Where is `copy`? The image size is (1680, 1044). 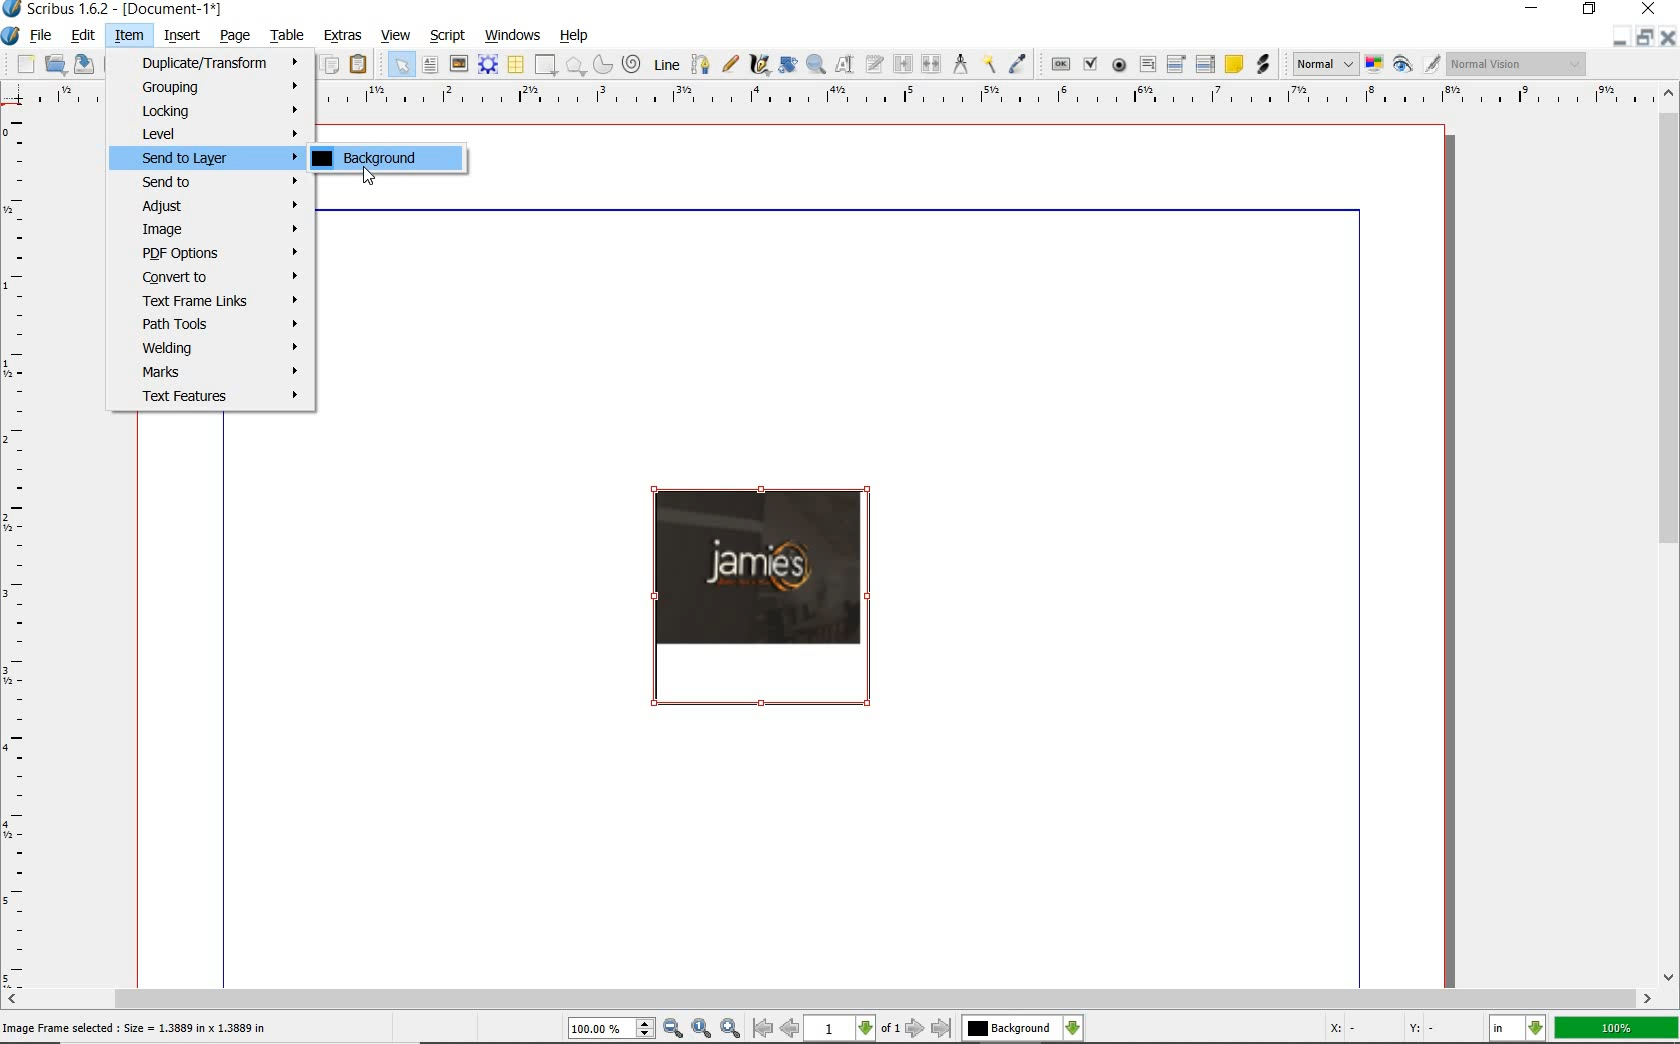 copy is located at coordinates (333, 66).